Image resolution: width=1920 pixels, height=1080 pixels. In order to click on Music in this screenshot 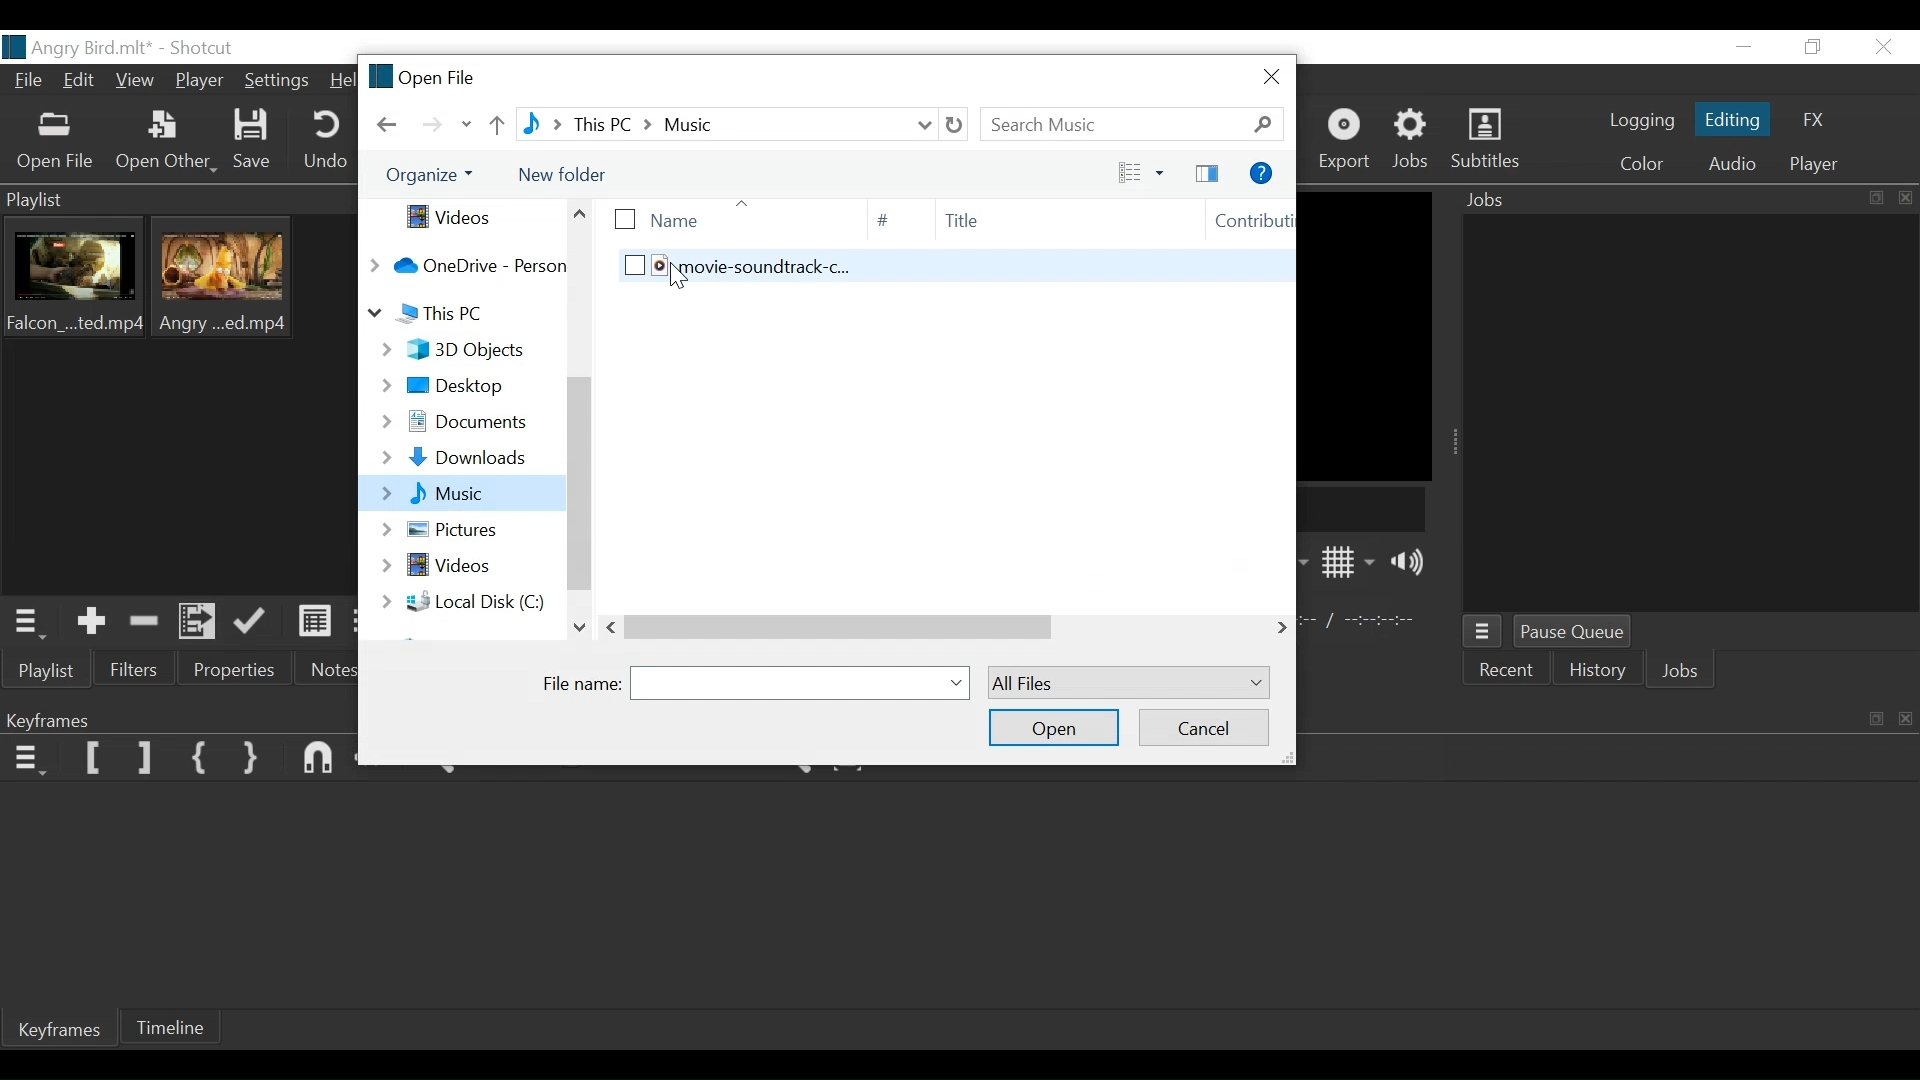, I will do `click(459, 493)`.